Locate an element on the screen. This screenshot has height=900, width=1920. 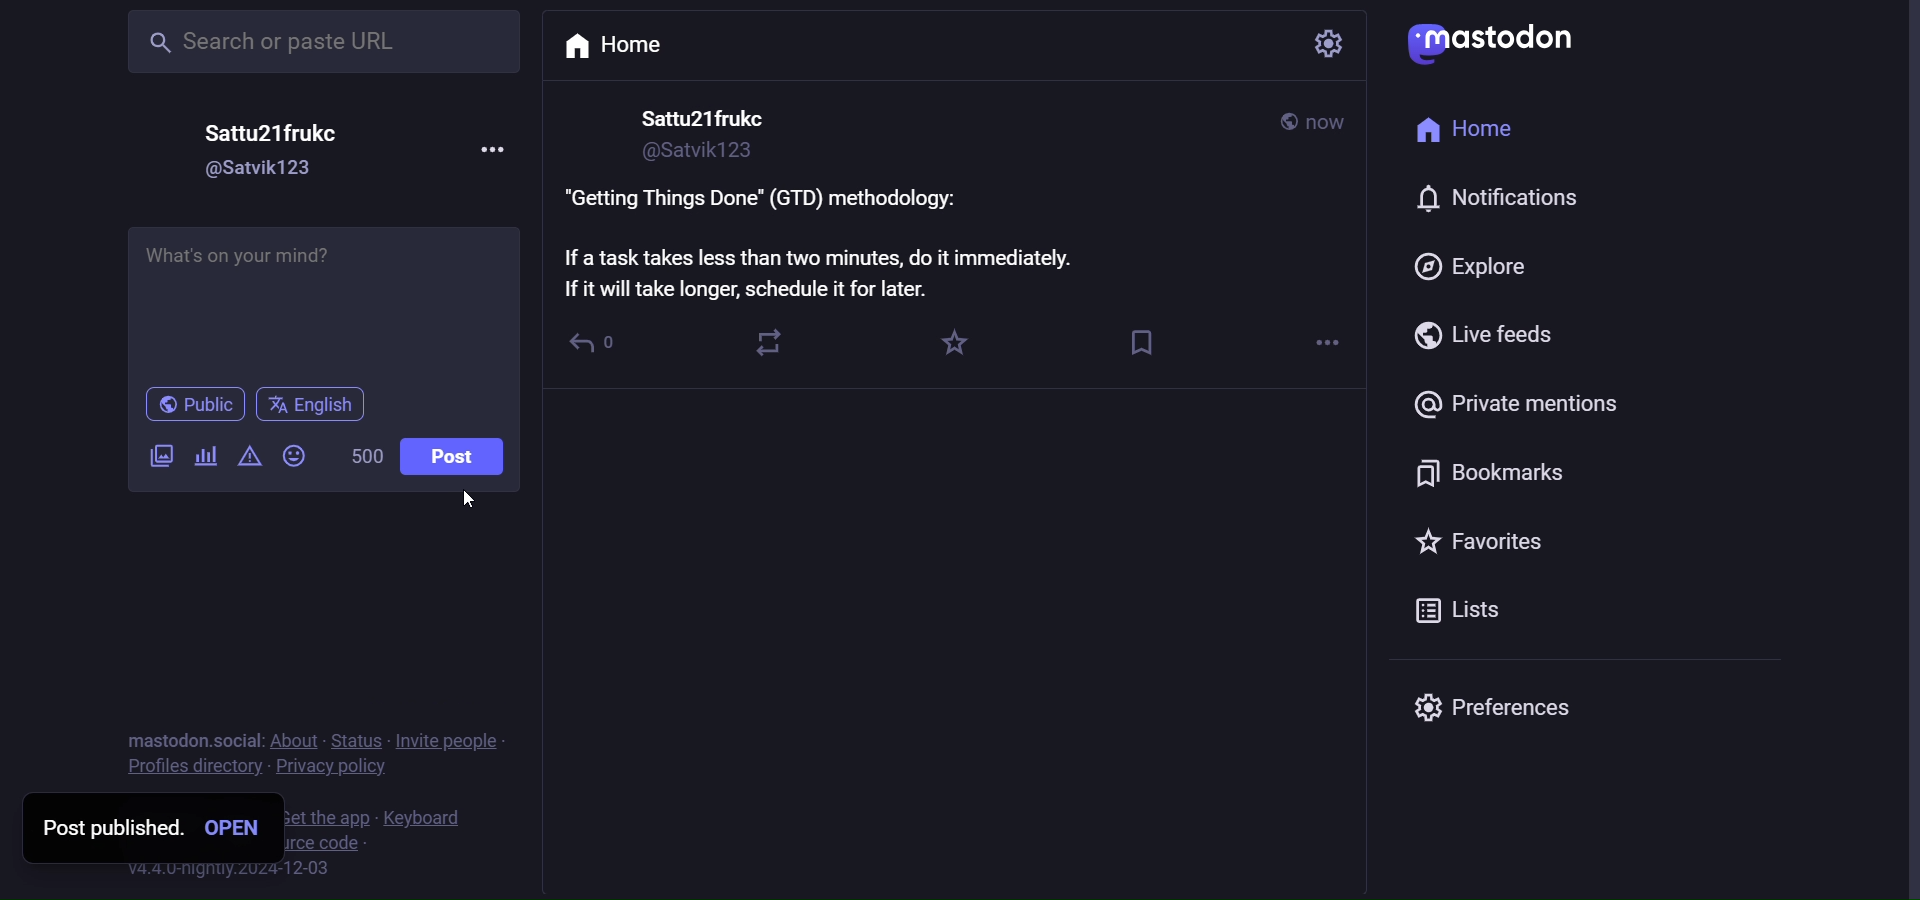
bookmark is located at coordinates (1149, 345).